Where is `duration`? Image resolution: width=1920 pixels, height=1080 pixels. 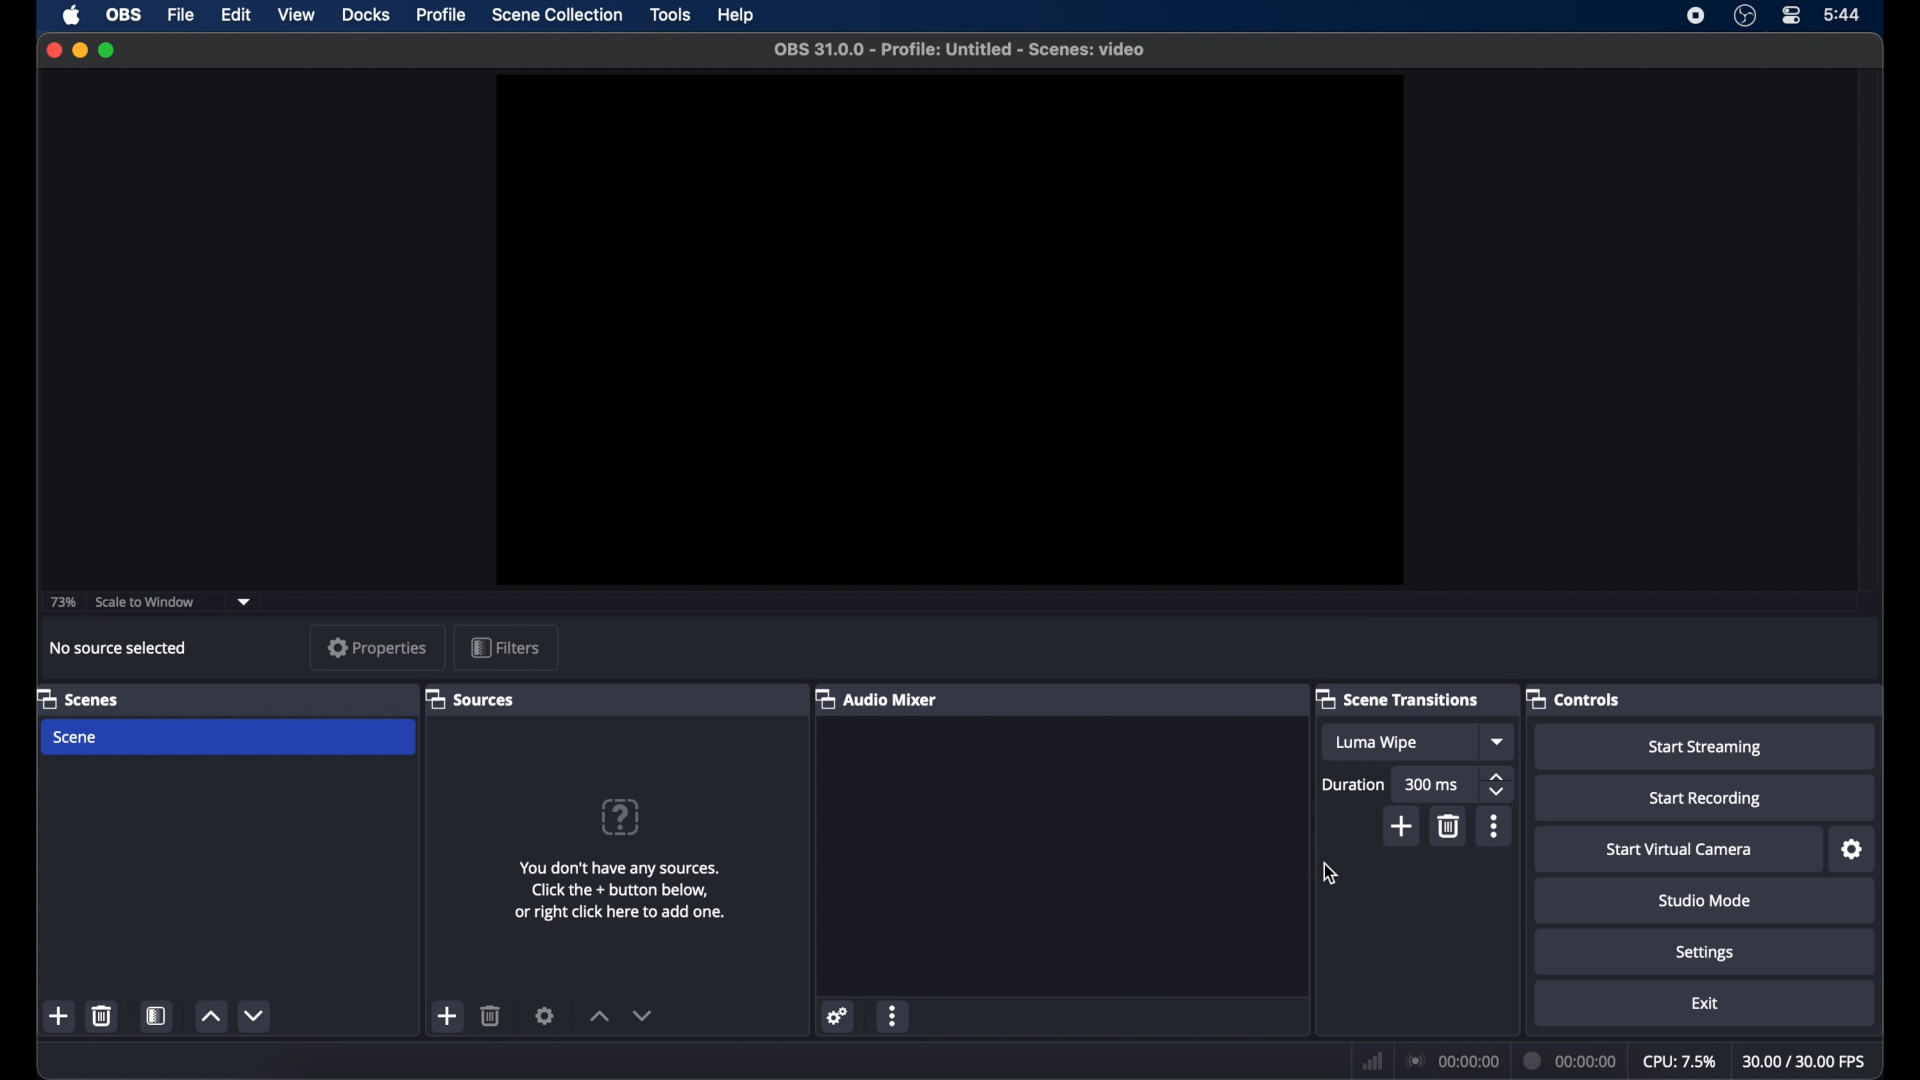
duration is located at coordinates (1355, 783).